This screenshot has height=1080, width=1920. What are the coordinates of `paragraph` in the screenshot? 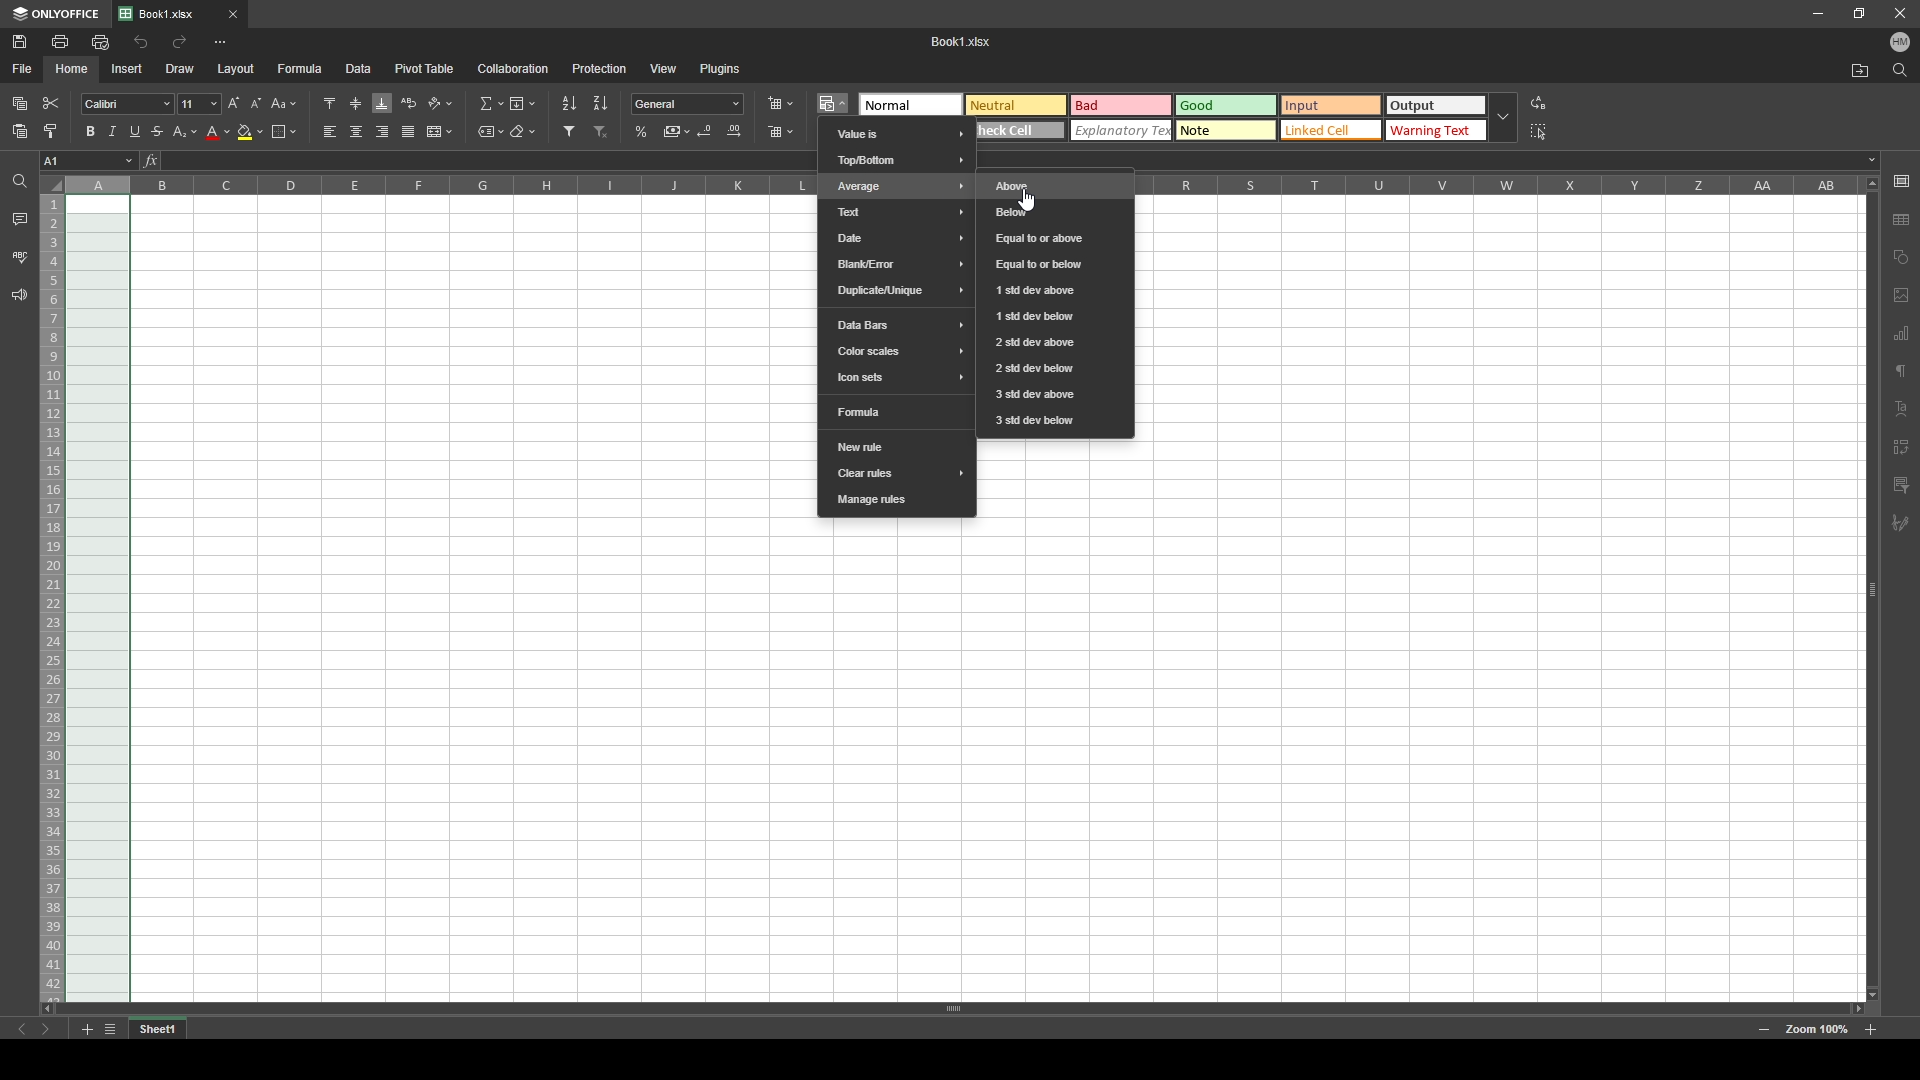 It's located at (1903, 374).